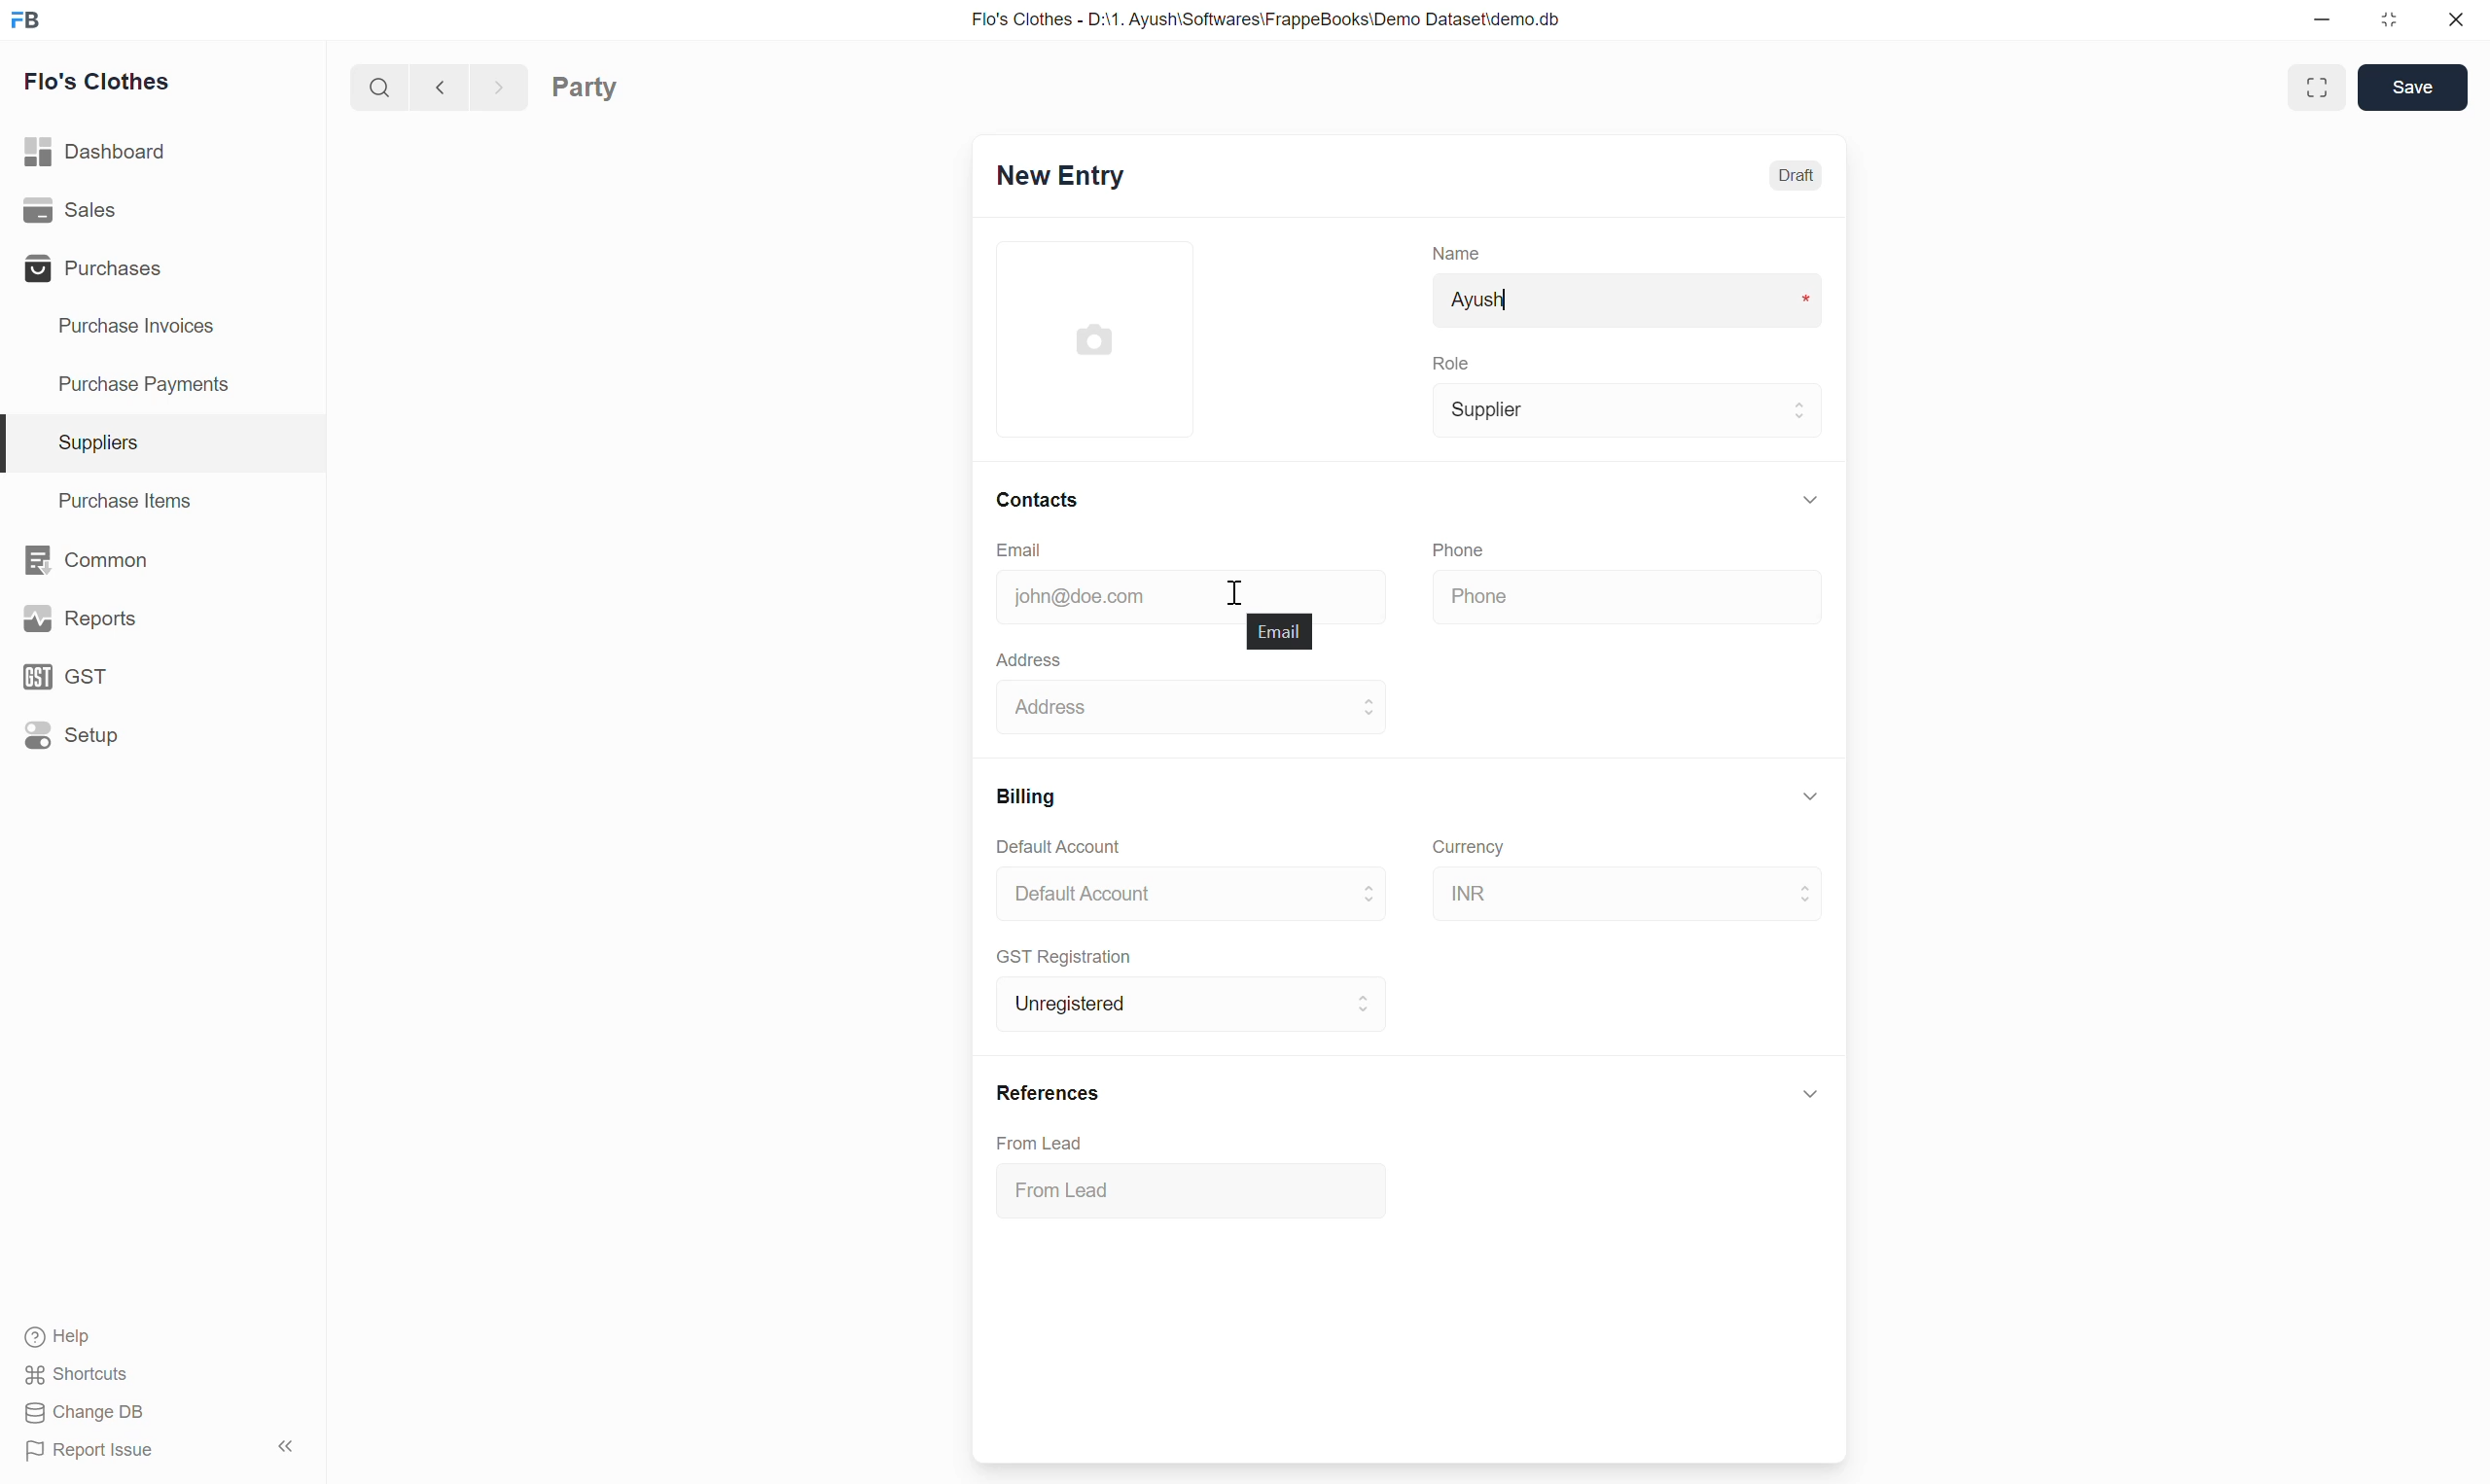  I want to click on Save, so click(2412, 87).